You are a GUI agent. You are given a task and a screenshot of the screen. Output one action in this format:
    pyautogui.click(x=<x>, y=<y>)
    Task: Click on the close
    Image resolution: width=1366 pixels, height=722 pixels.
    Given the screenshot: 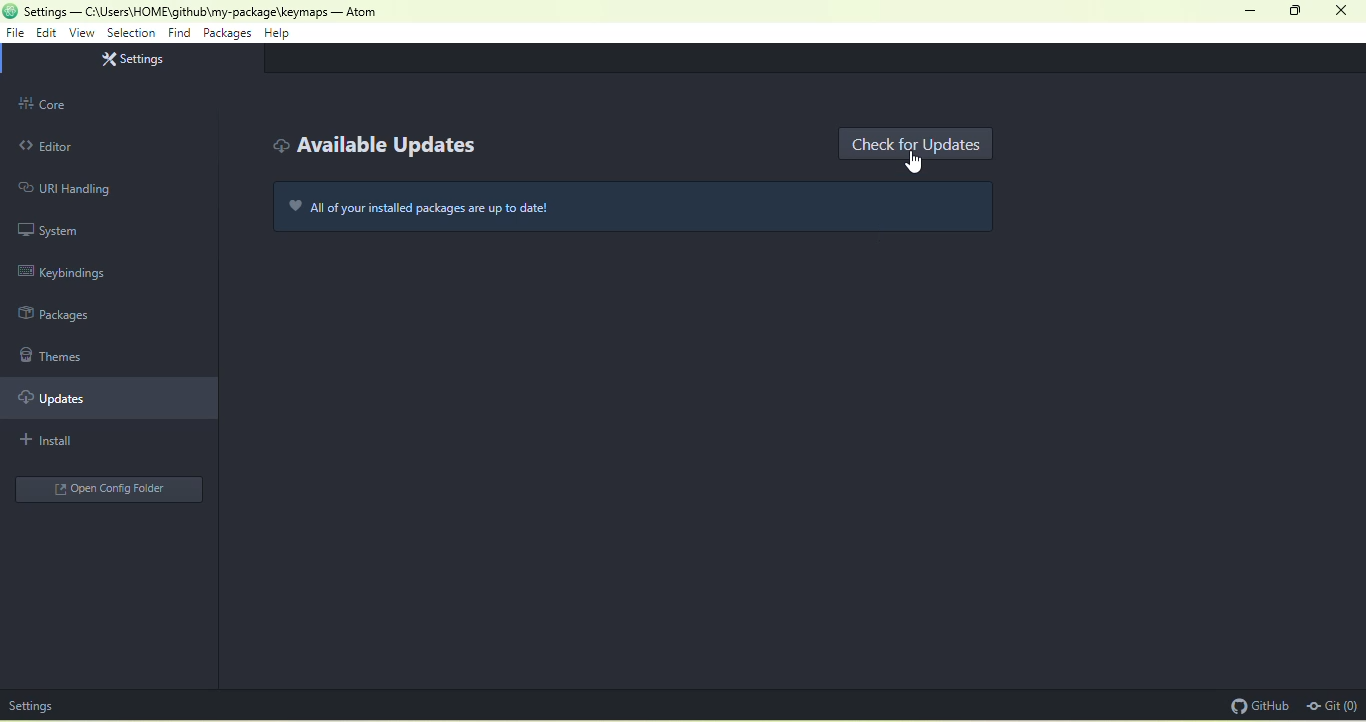 What is the action you would take?
    pyautogui.click(x=1345, y=10)
    